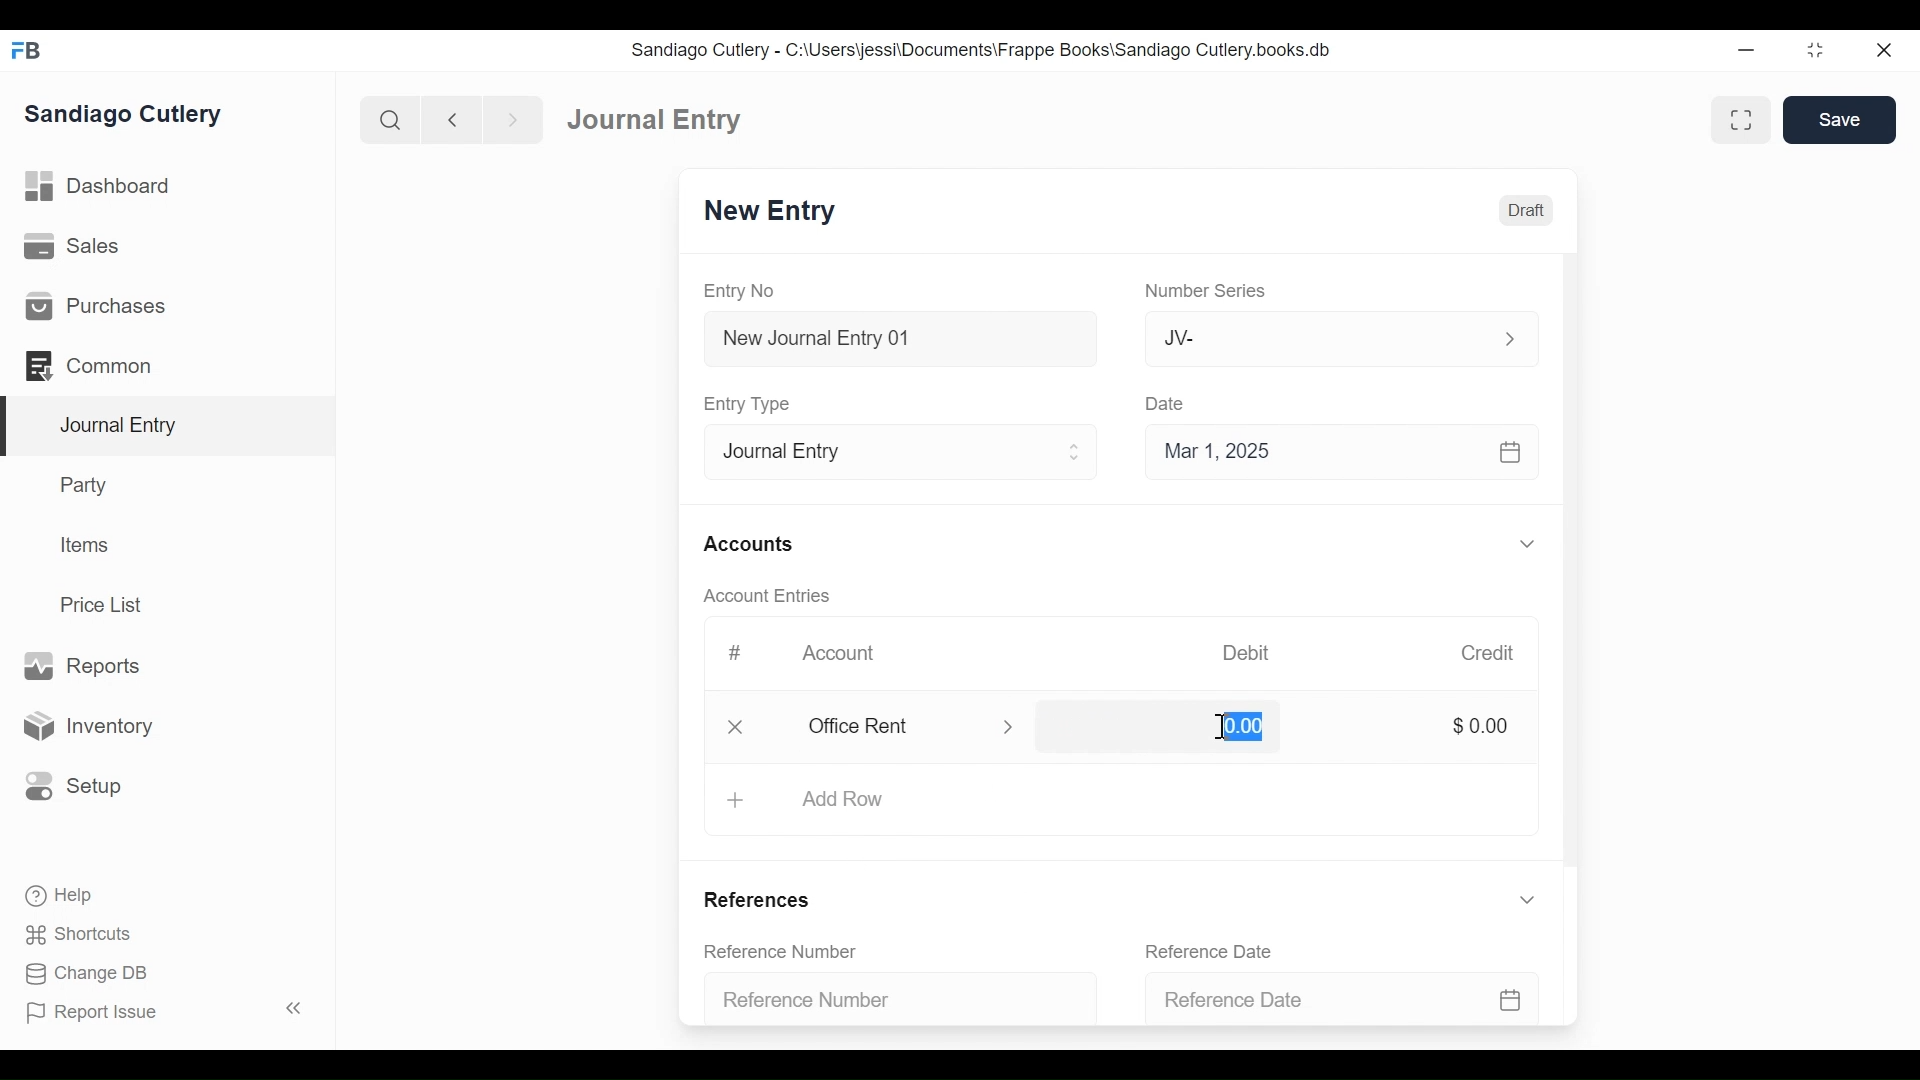 This screenshot has height=1080, width=1920. Describe the element at coordinates (838, 654) in the screenshot. I see `Account` at that location.